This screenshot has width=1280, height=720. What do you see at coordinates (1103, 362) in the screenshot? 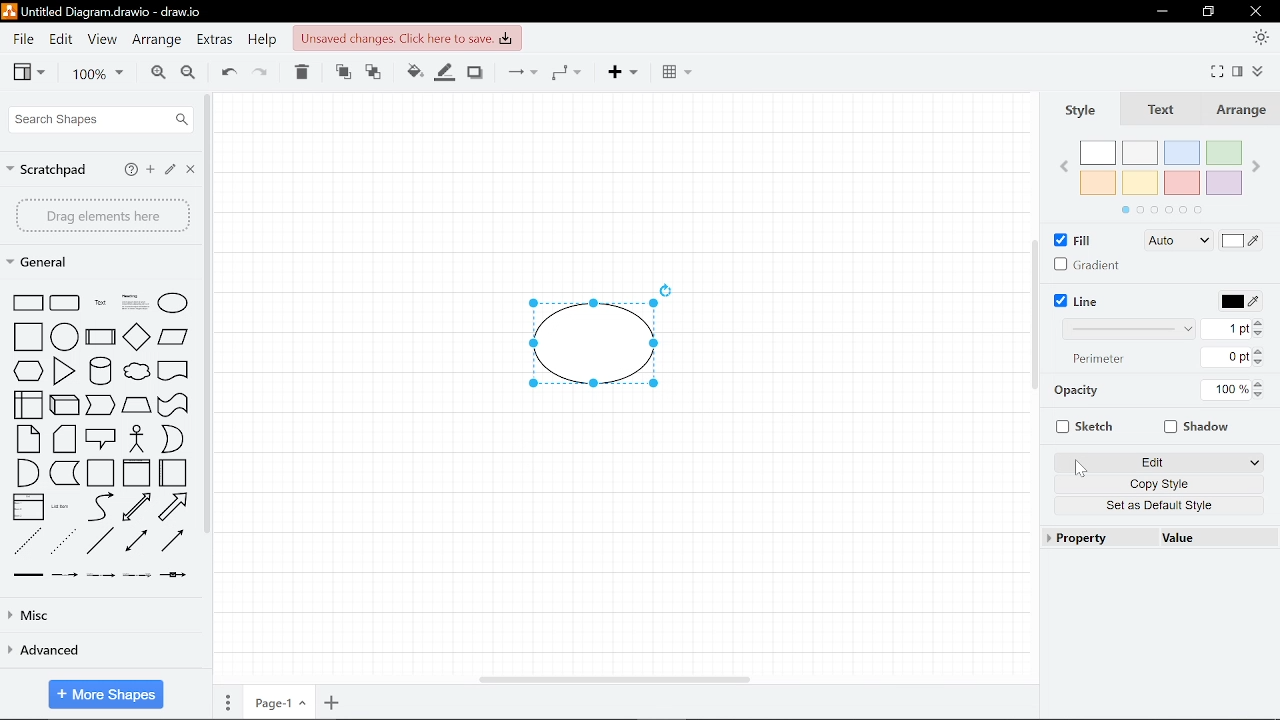
I see `Perimemeter` at bounding box center [1103, 362].